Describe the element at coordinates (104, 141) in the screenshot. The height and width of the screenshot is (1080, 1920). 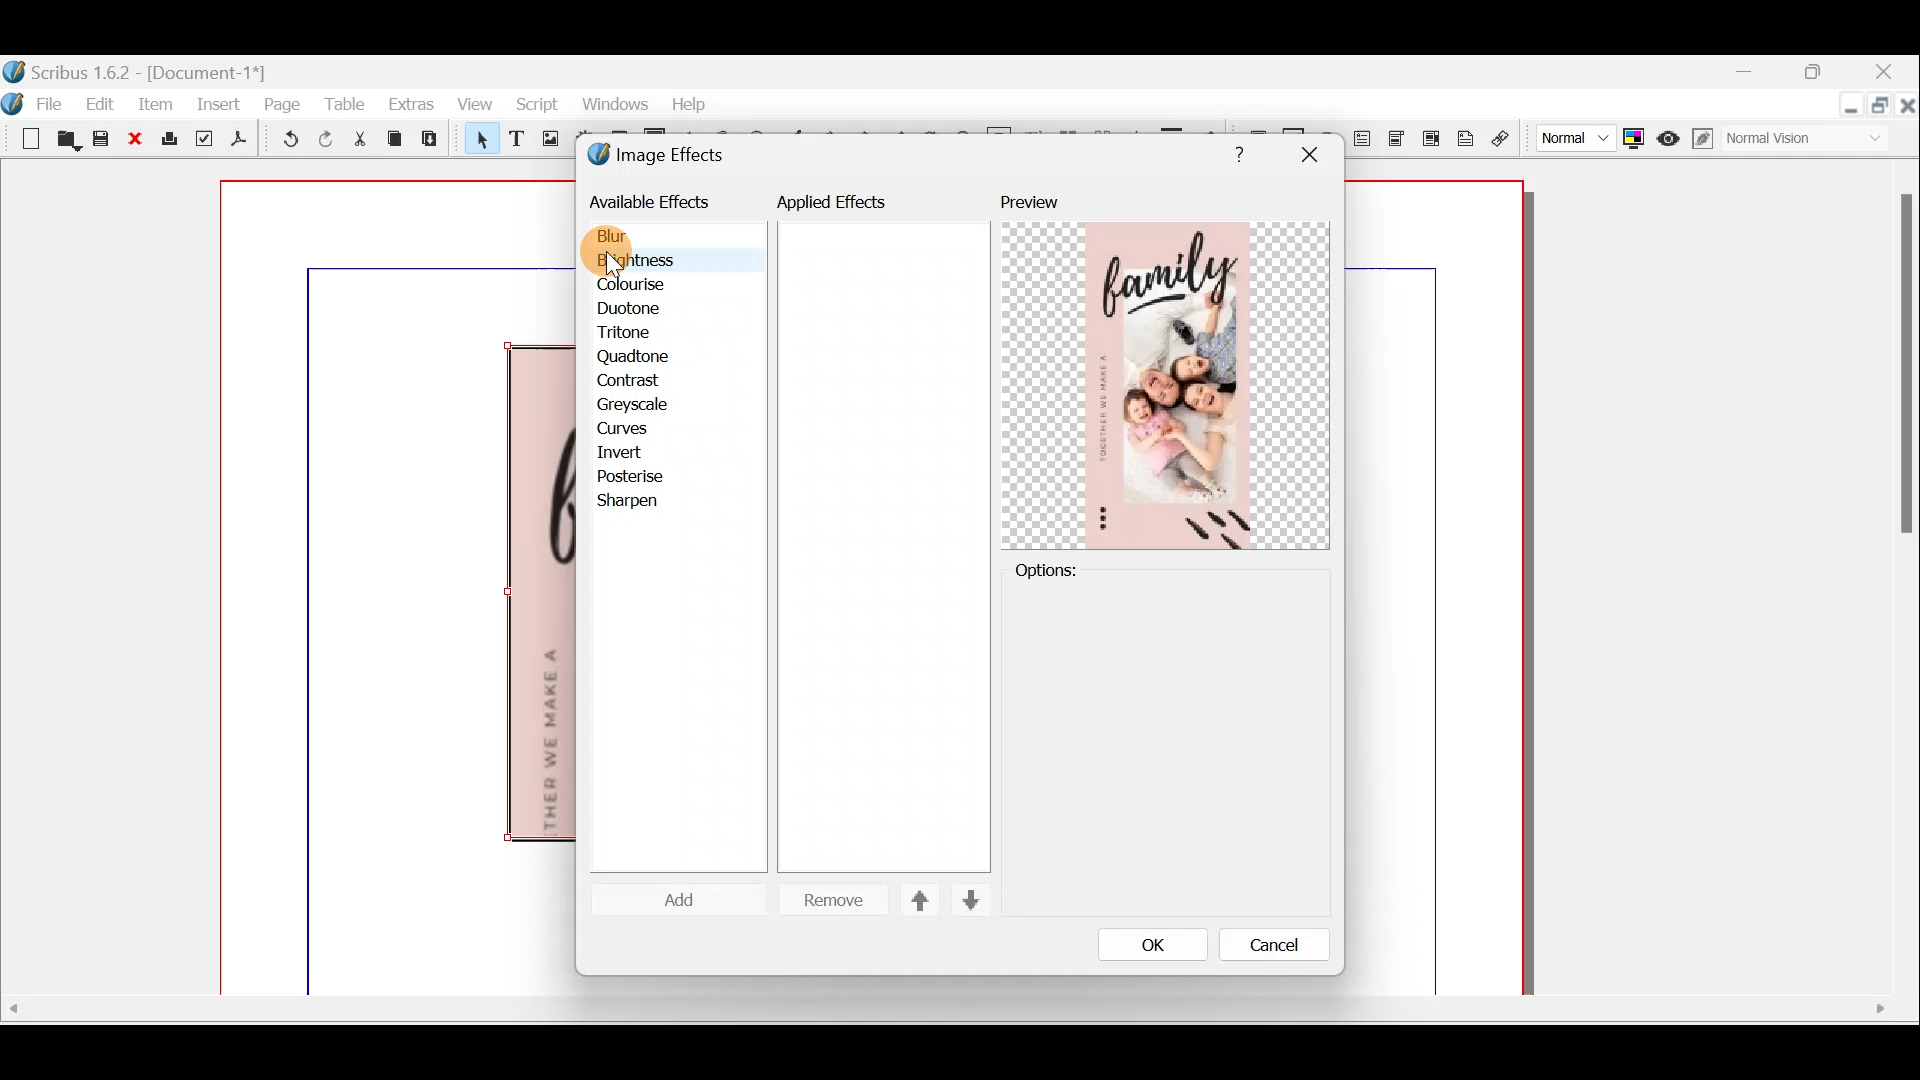
I see `Save` at that location.